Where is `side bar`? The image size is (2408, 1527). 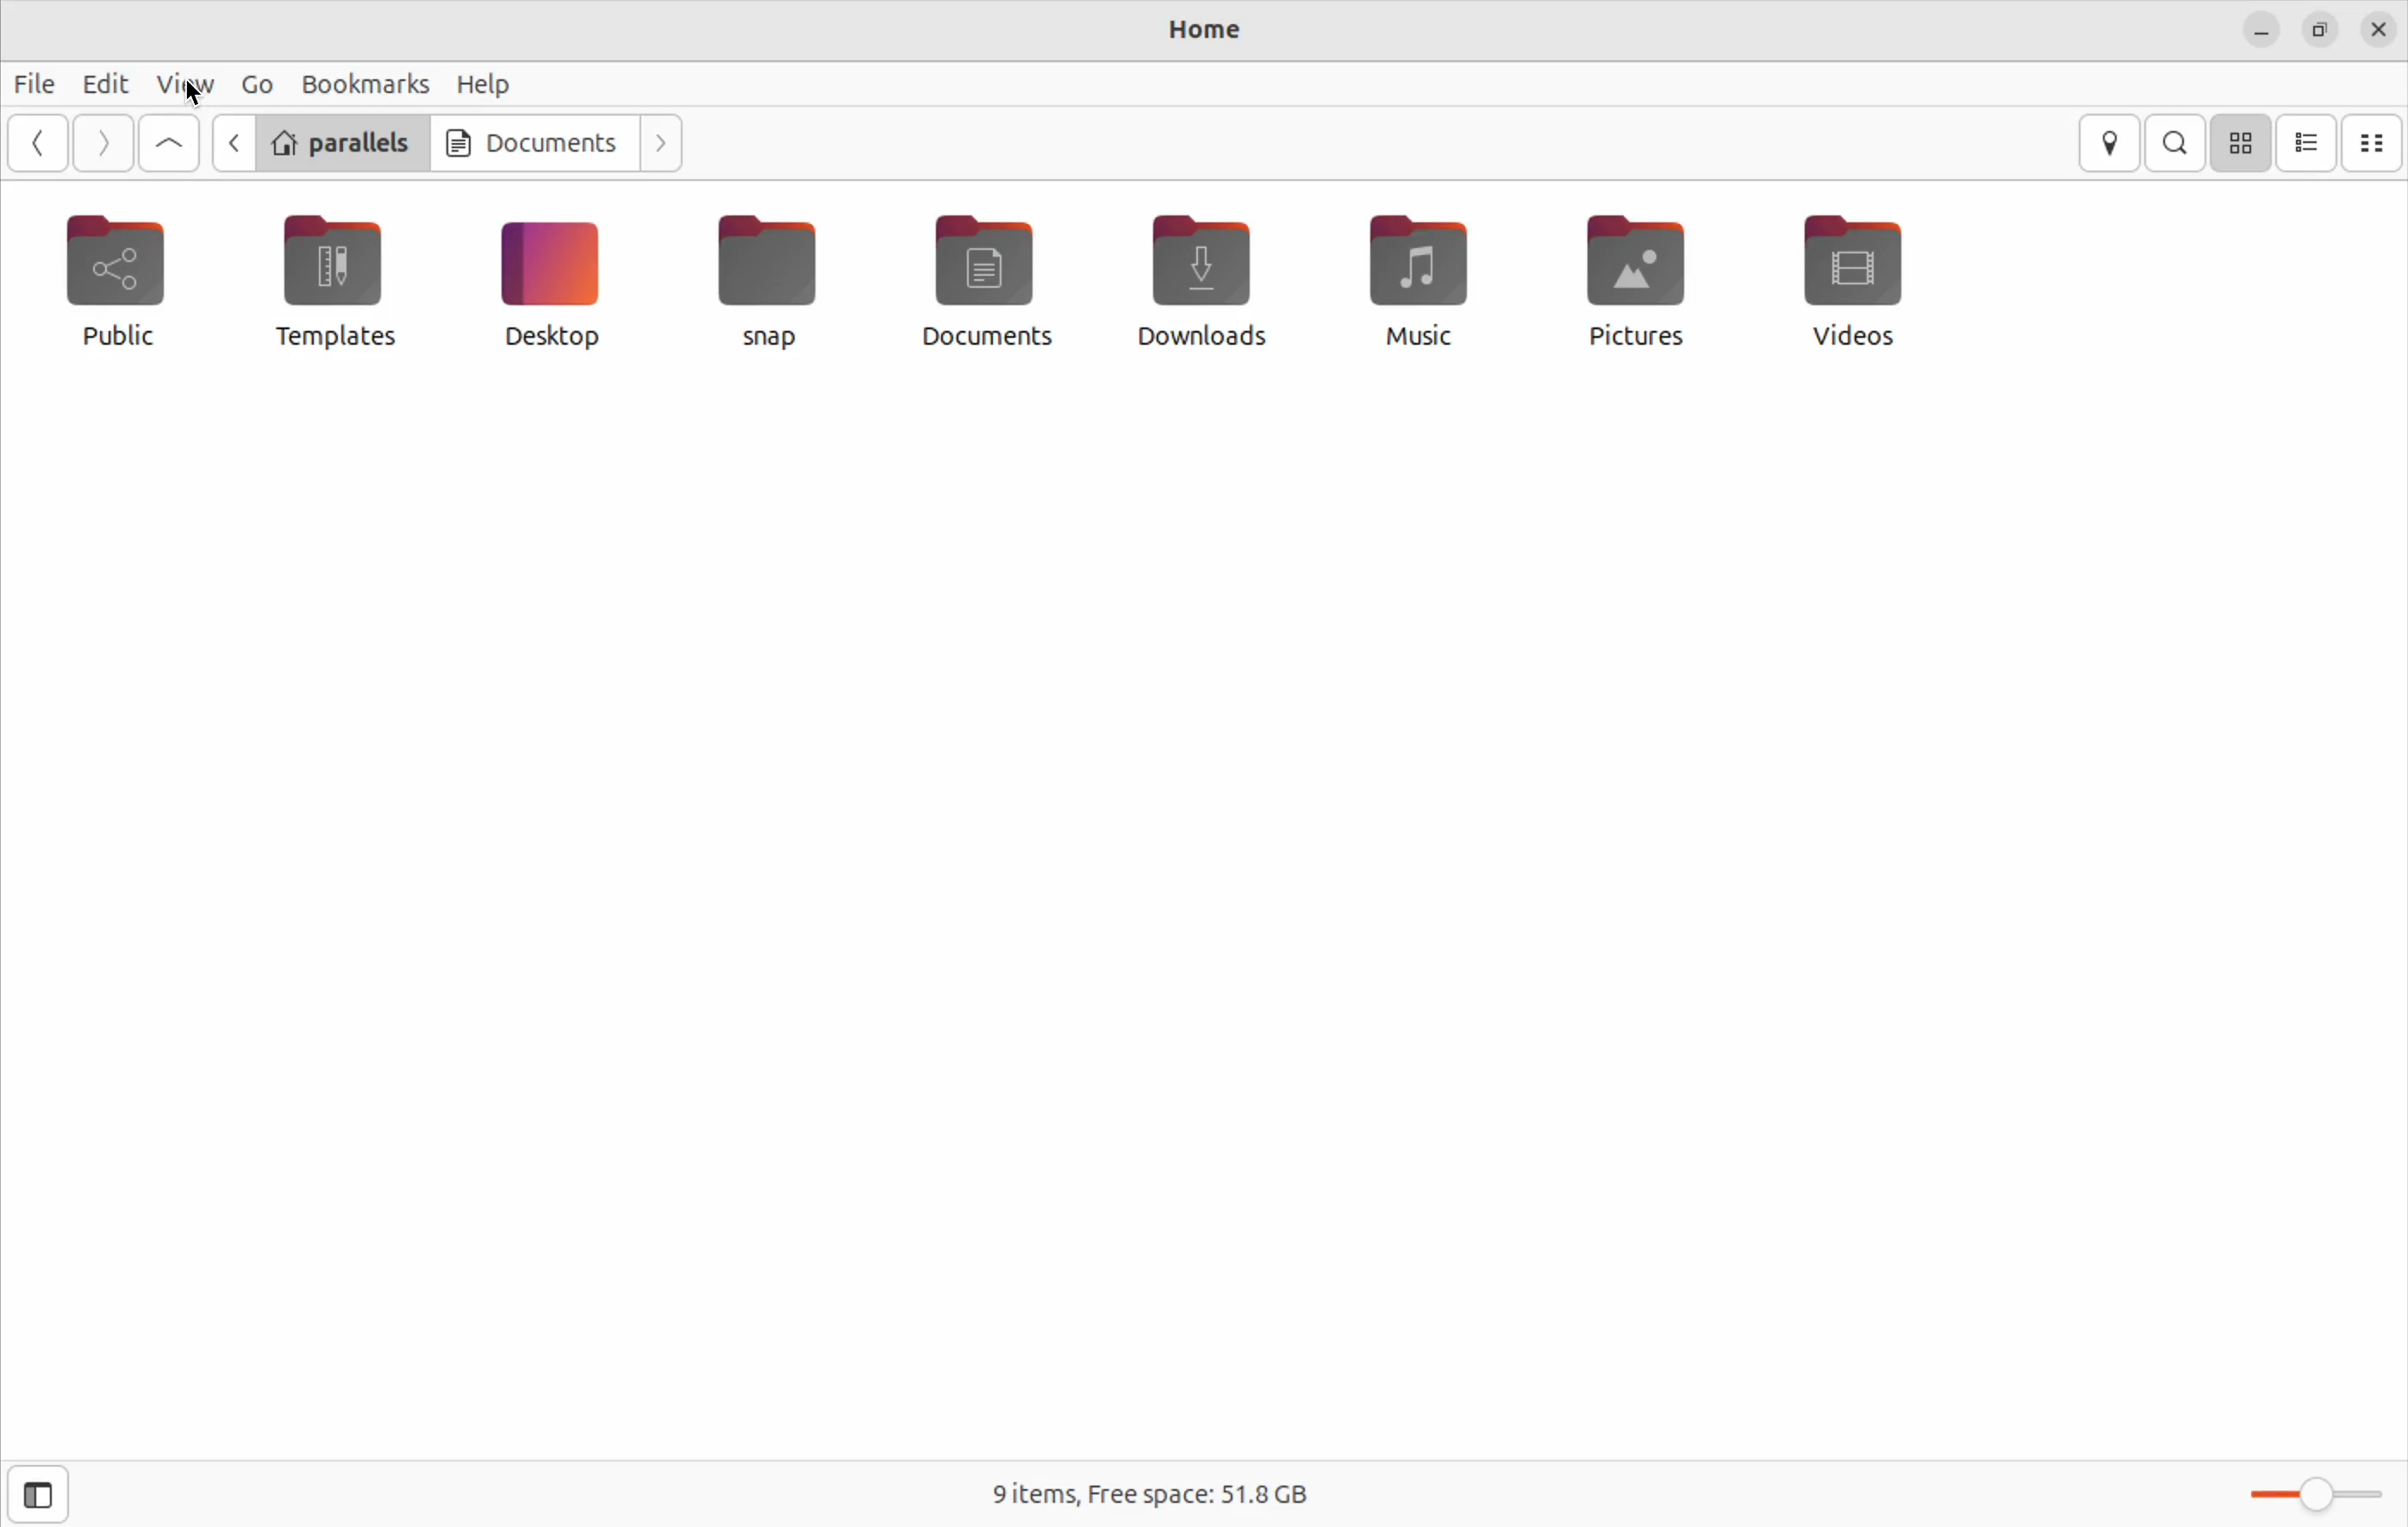 side bar is located at coordinates (33, 1495).